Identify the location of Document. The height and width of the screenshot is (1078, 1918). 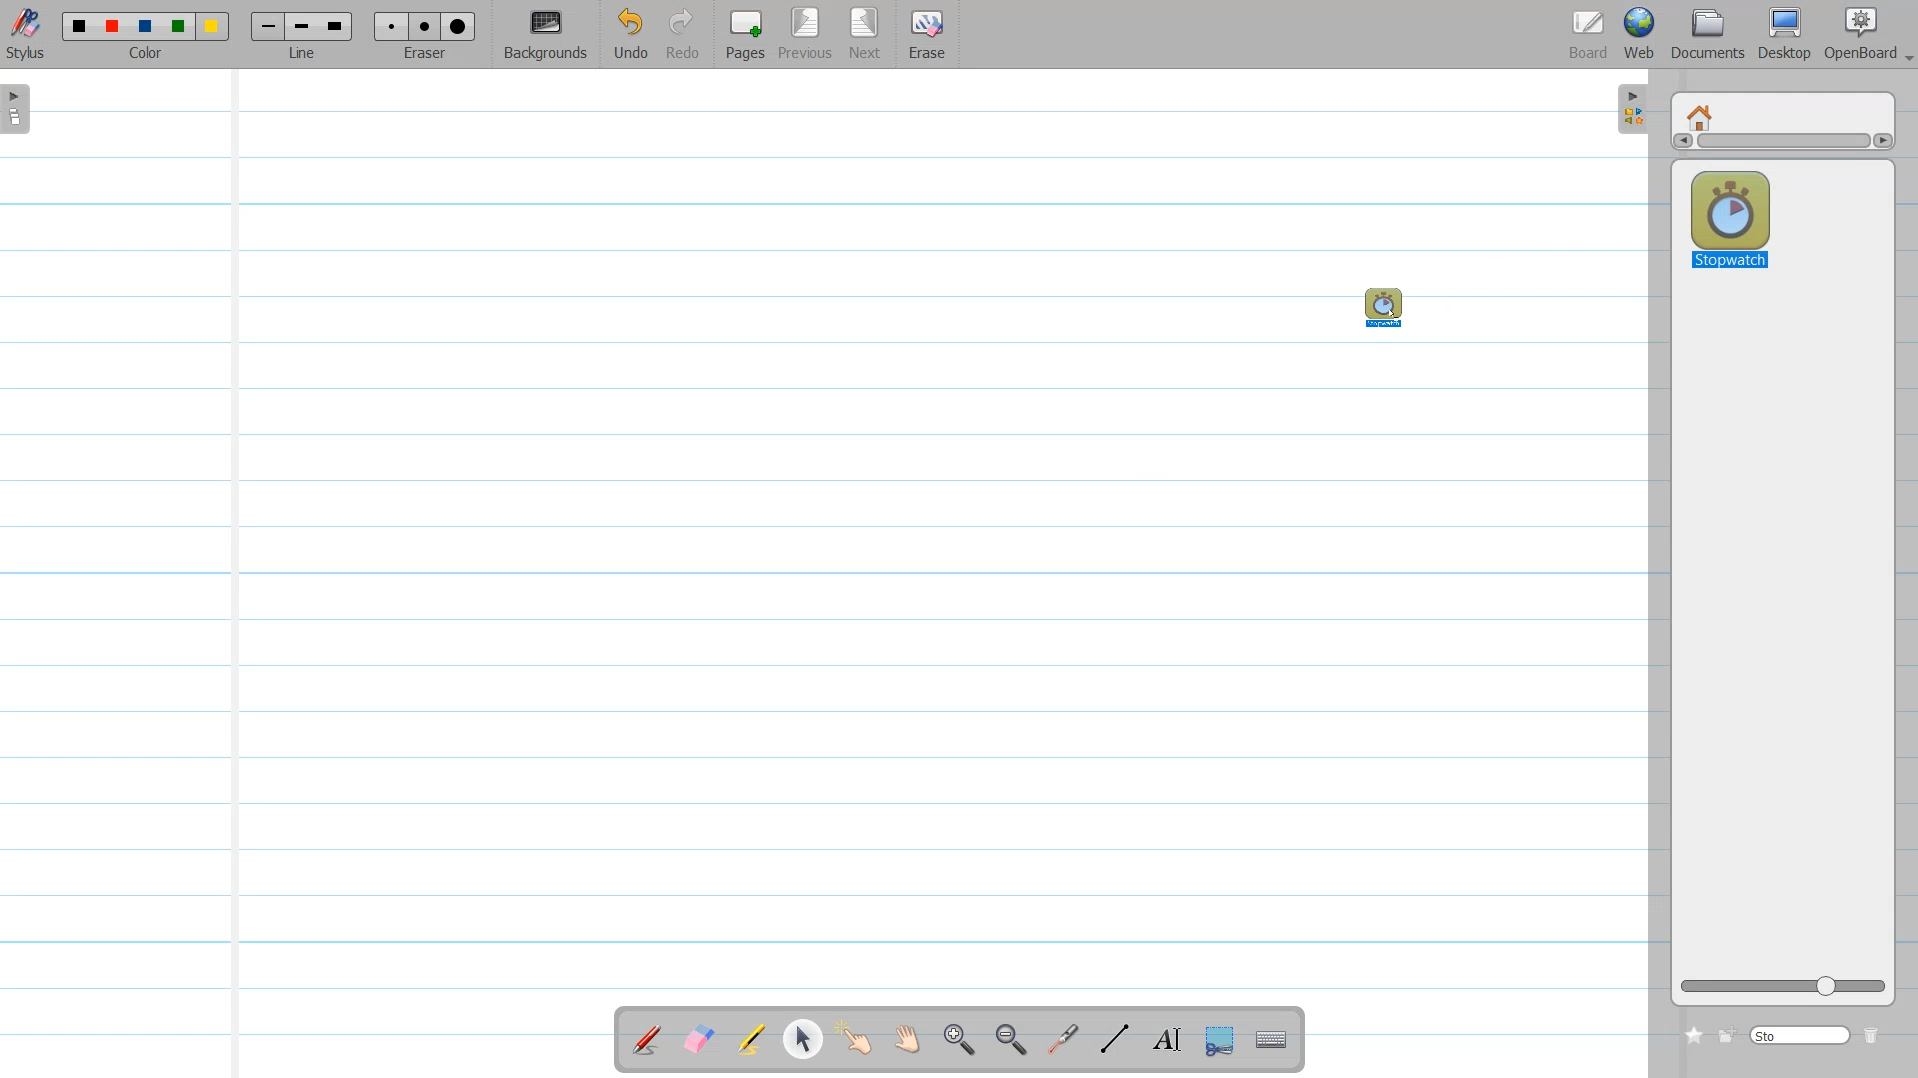
(1709, 34).